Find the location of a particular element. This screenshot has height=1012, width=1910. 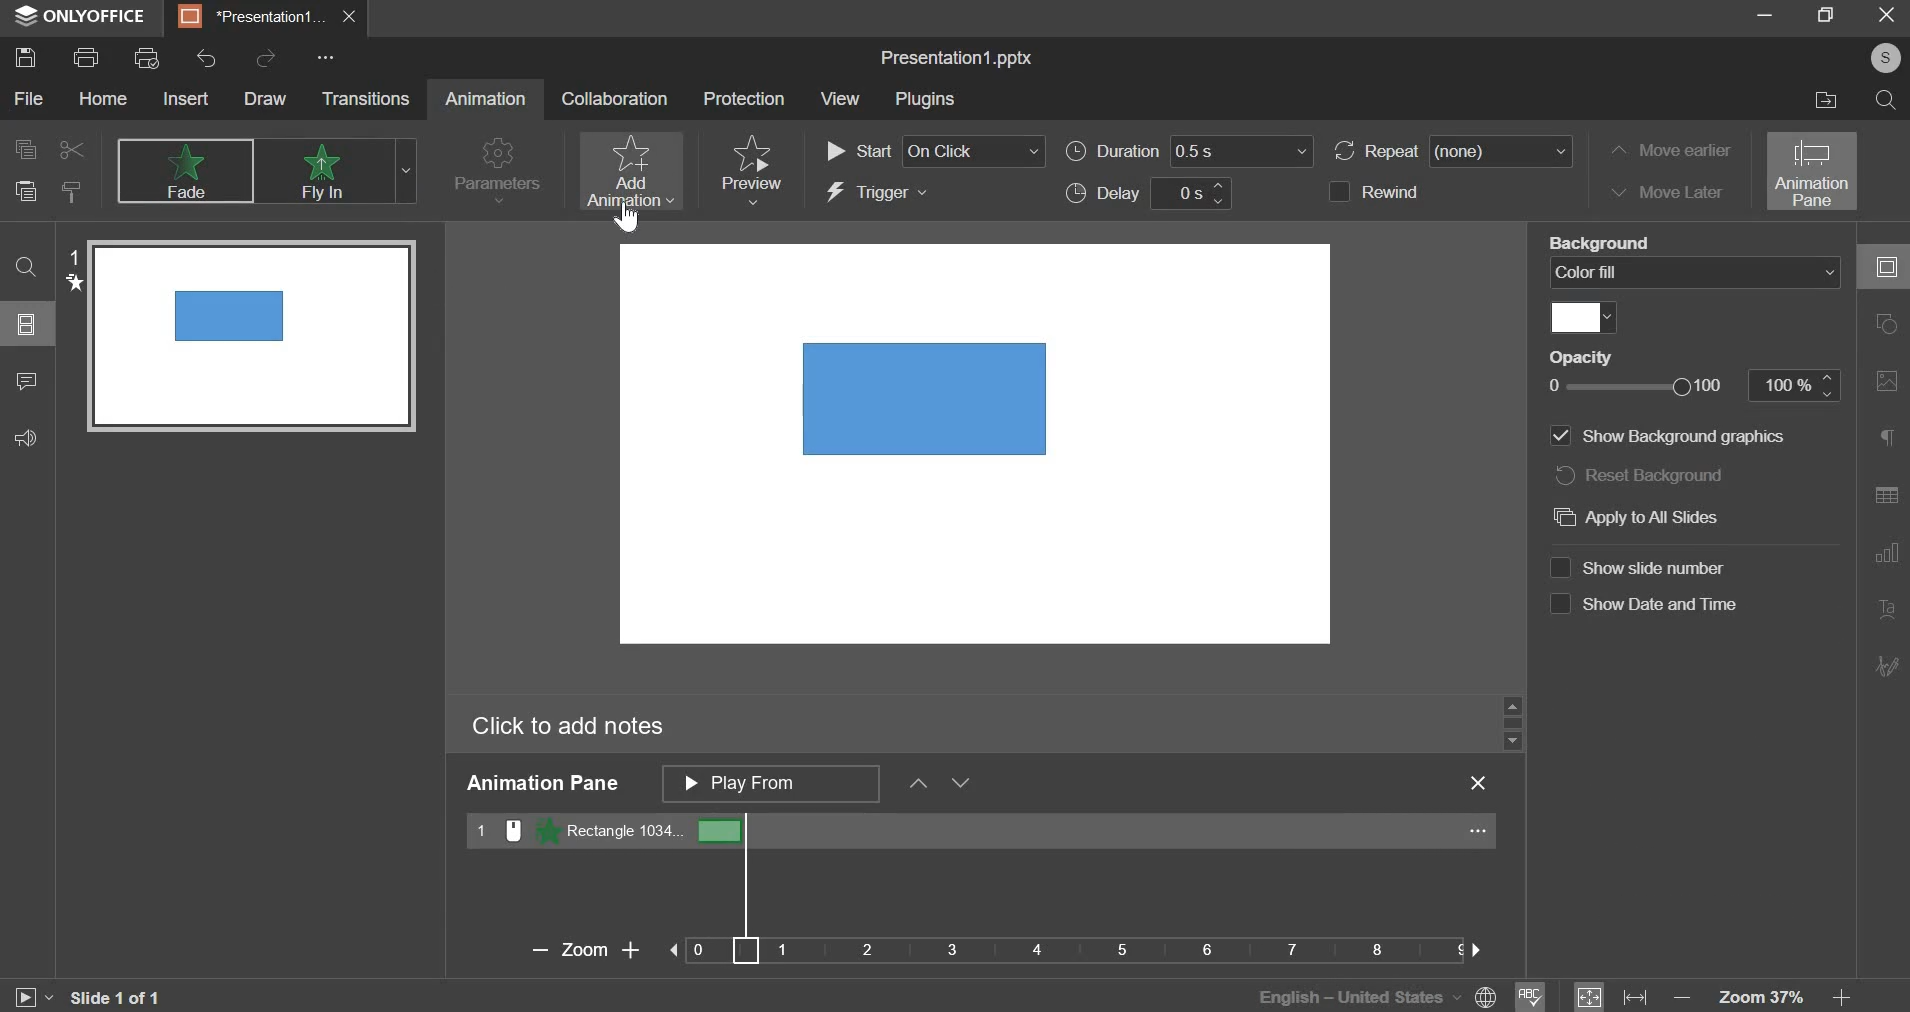

save is located at coordinates (28, 57).